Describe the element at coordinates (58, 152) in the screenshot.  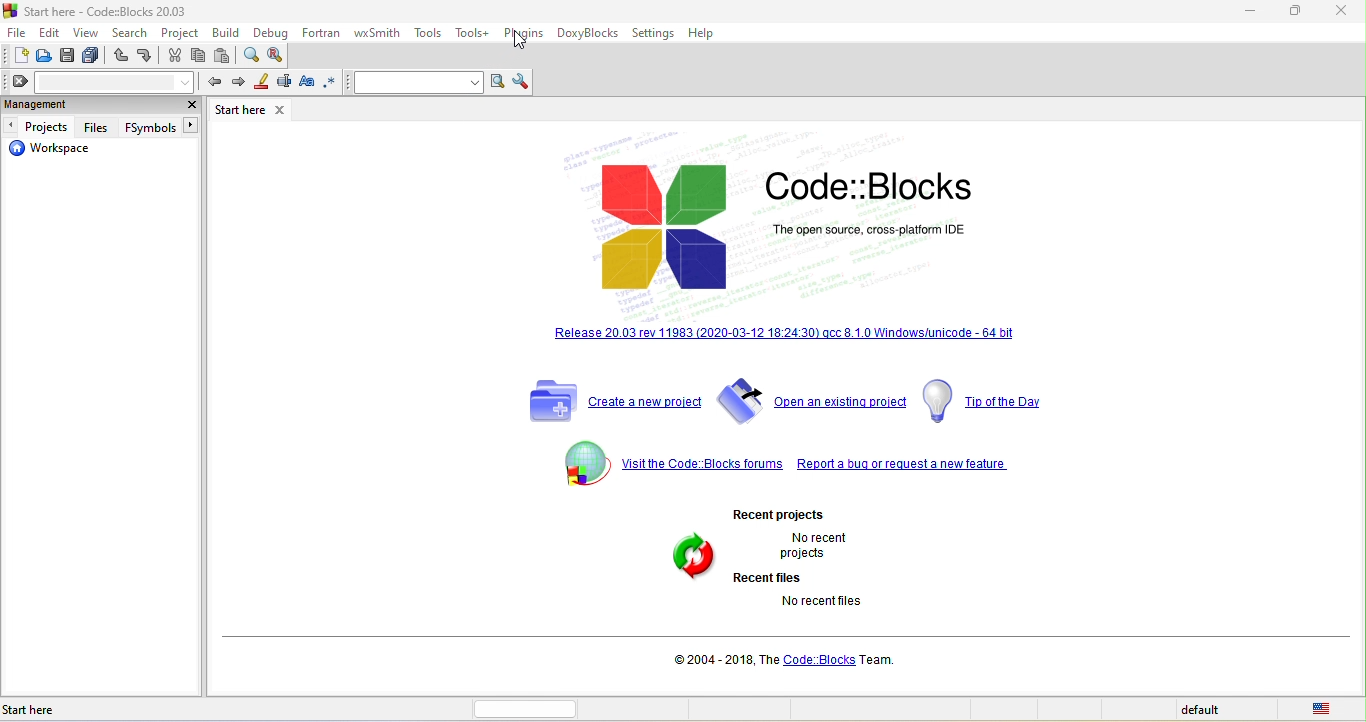
I see `workspace ` at that location.